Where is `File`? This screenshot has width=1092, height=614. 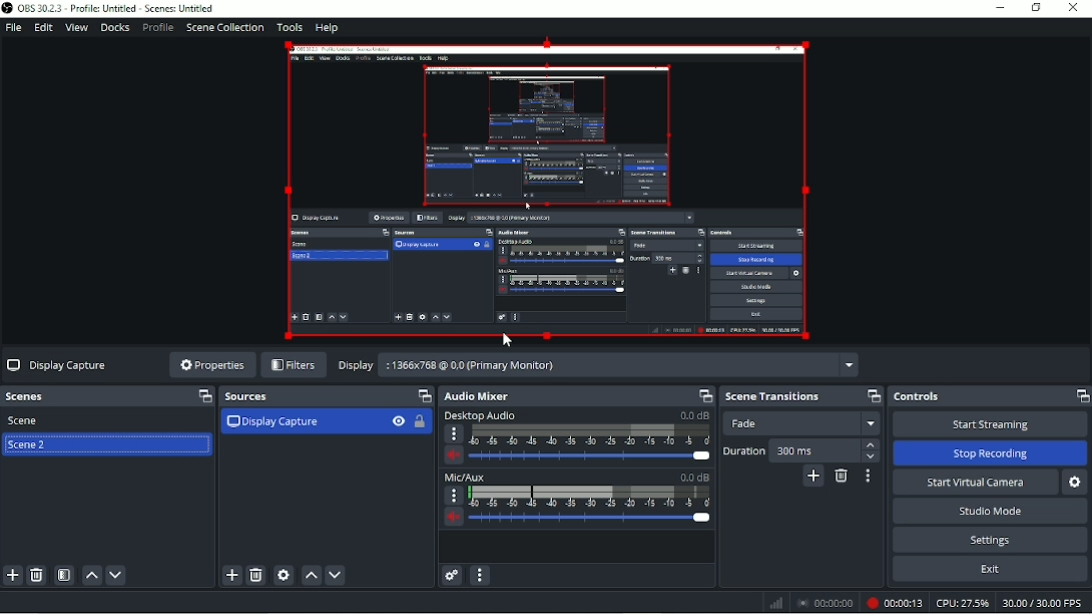 File is located at coordinates (14, 28).